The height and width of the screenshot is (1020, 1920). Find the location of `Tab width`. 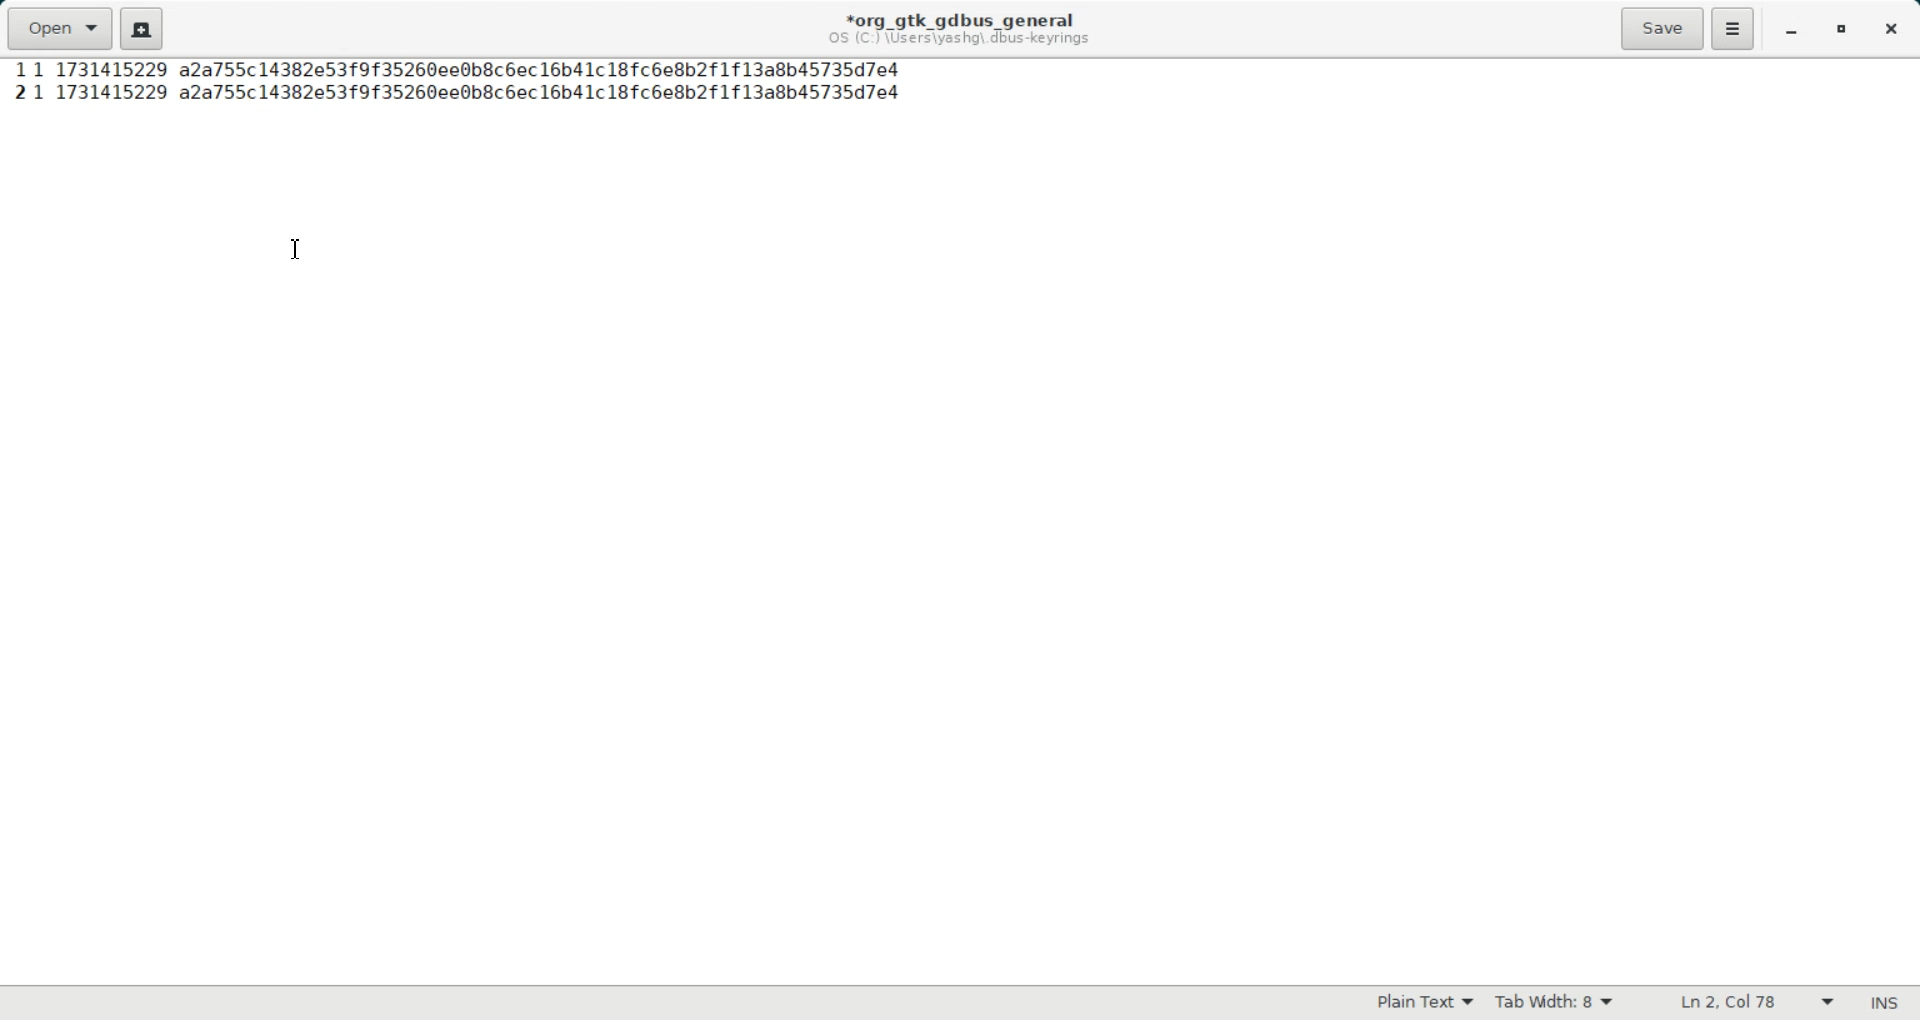

Tab width is located at coordinates (1555, 1003).